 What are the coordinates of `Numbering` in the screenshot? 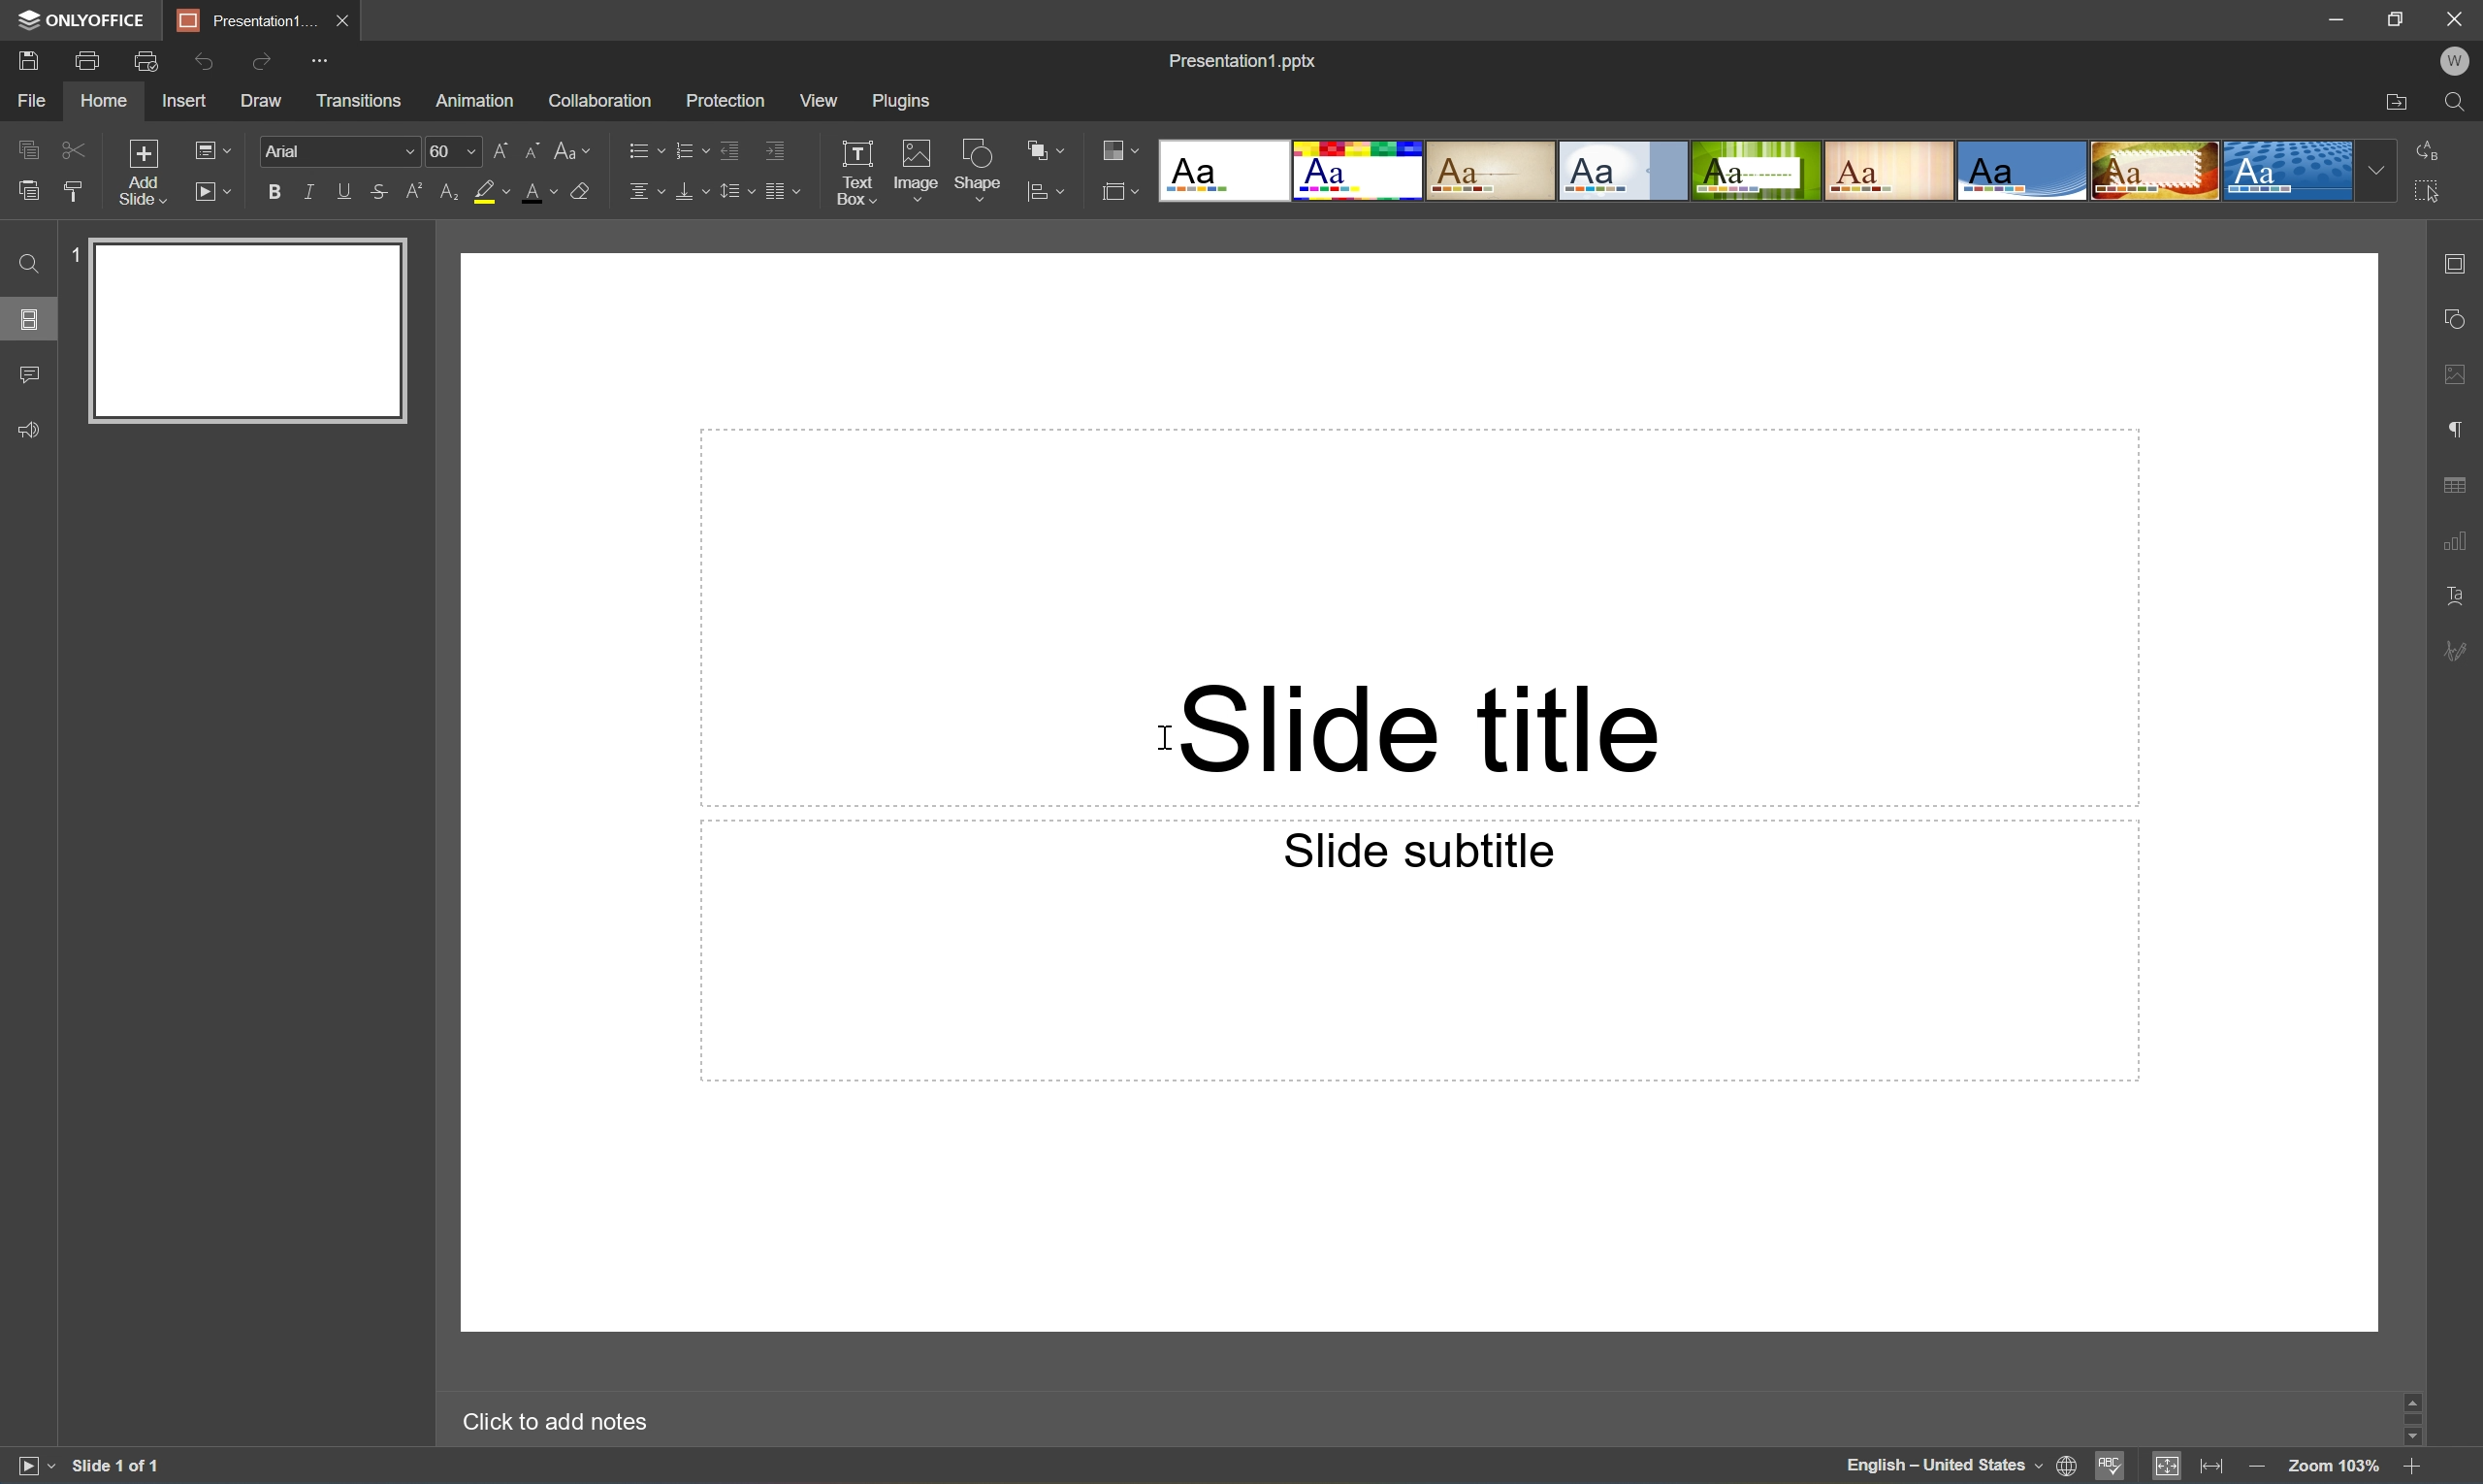 It's located at (692, 148).